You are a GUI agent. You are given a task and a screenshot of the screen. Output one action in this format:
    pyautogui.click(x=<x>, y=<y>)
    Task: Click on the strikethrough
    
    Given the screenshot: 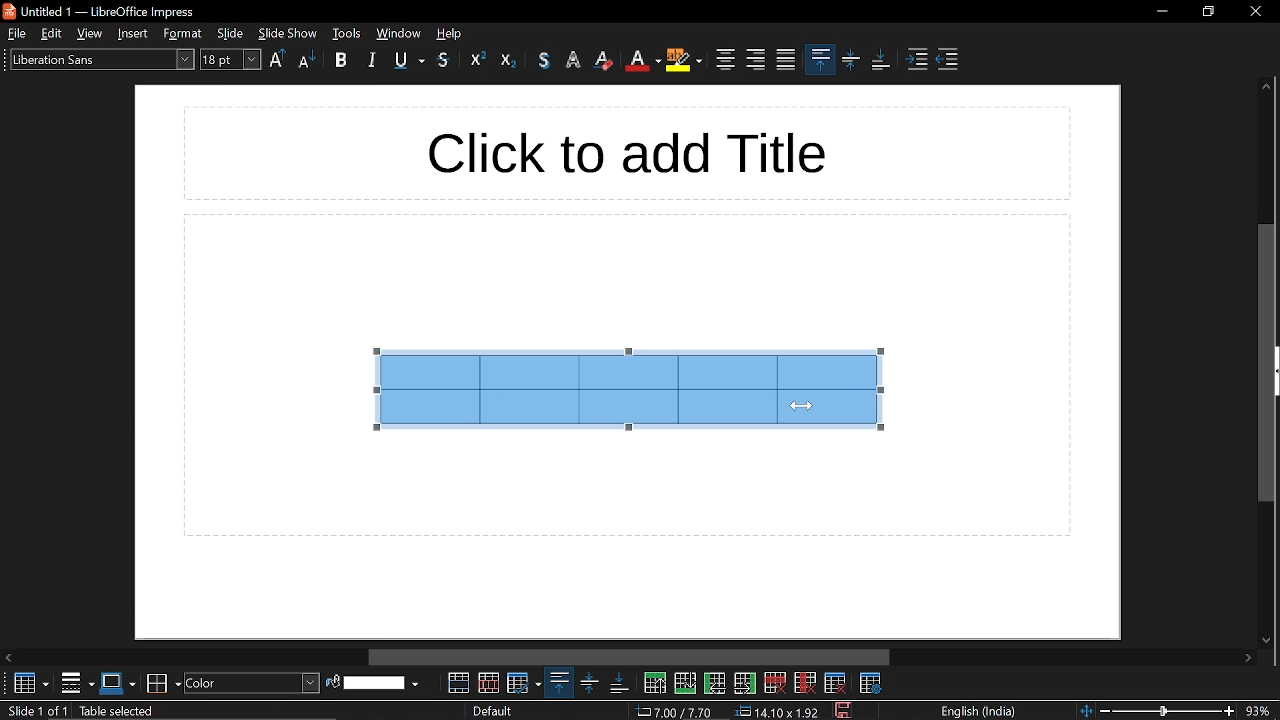 What is the action you would take?
    pyautogui.click(x=445, y=63)
    